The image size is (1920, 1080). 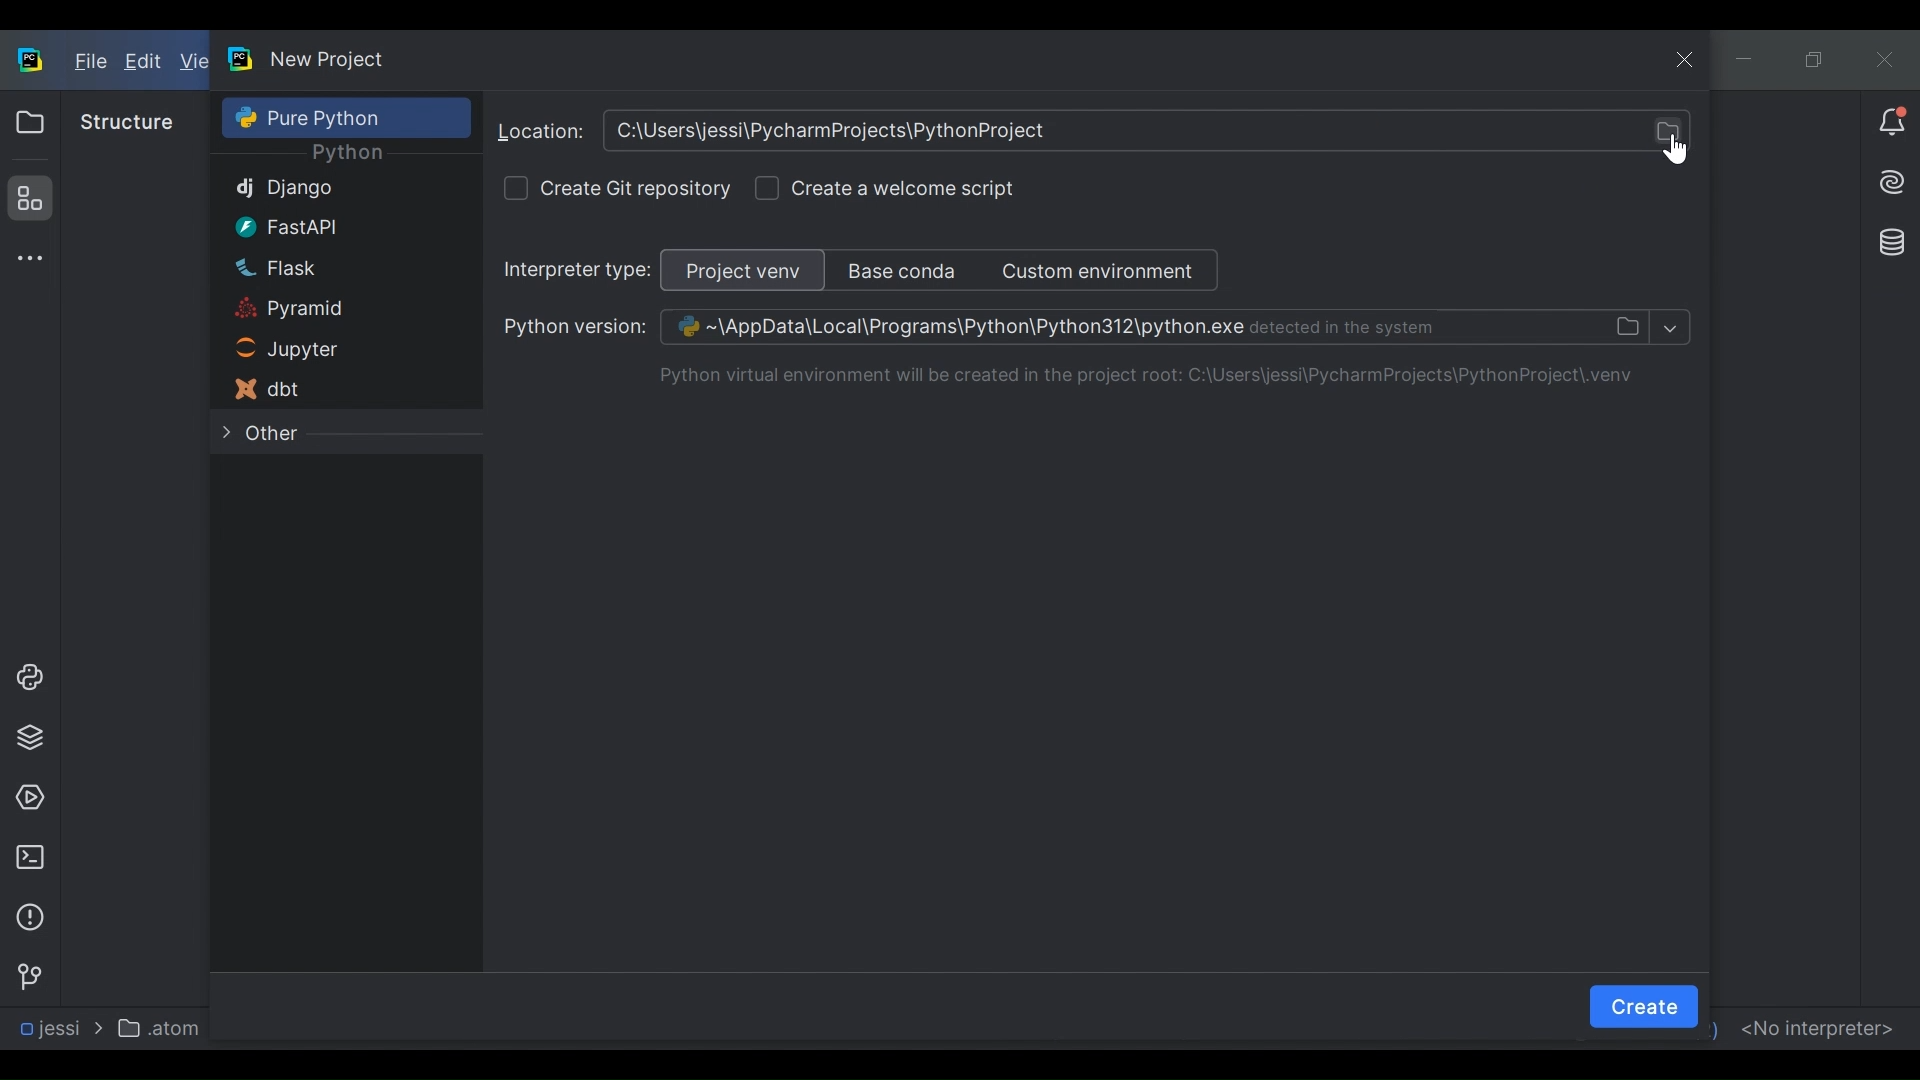 I want to click on Project View, so click(x=29, y=122).